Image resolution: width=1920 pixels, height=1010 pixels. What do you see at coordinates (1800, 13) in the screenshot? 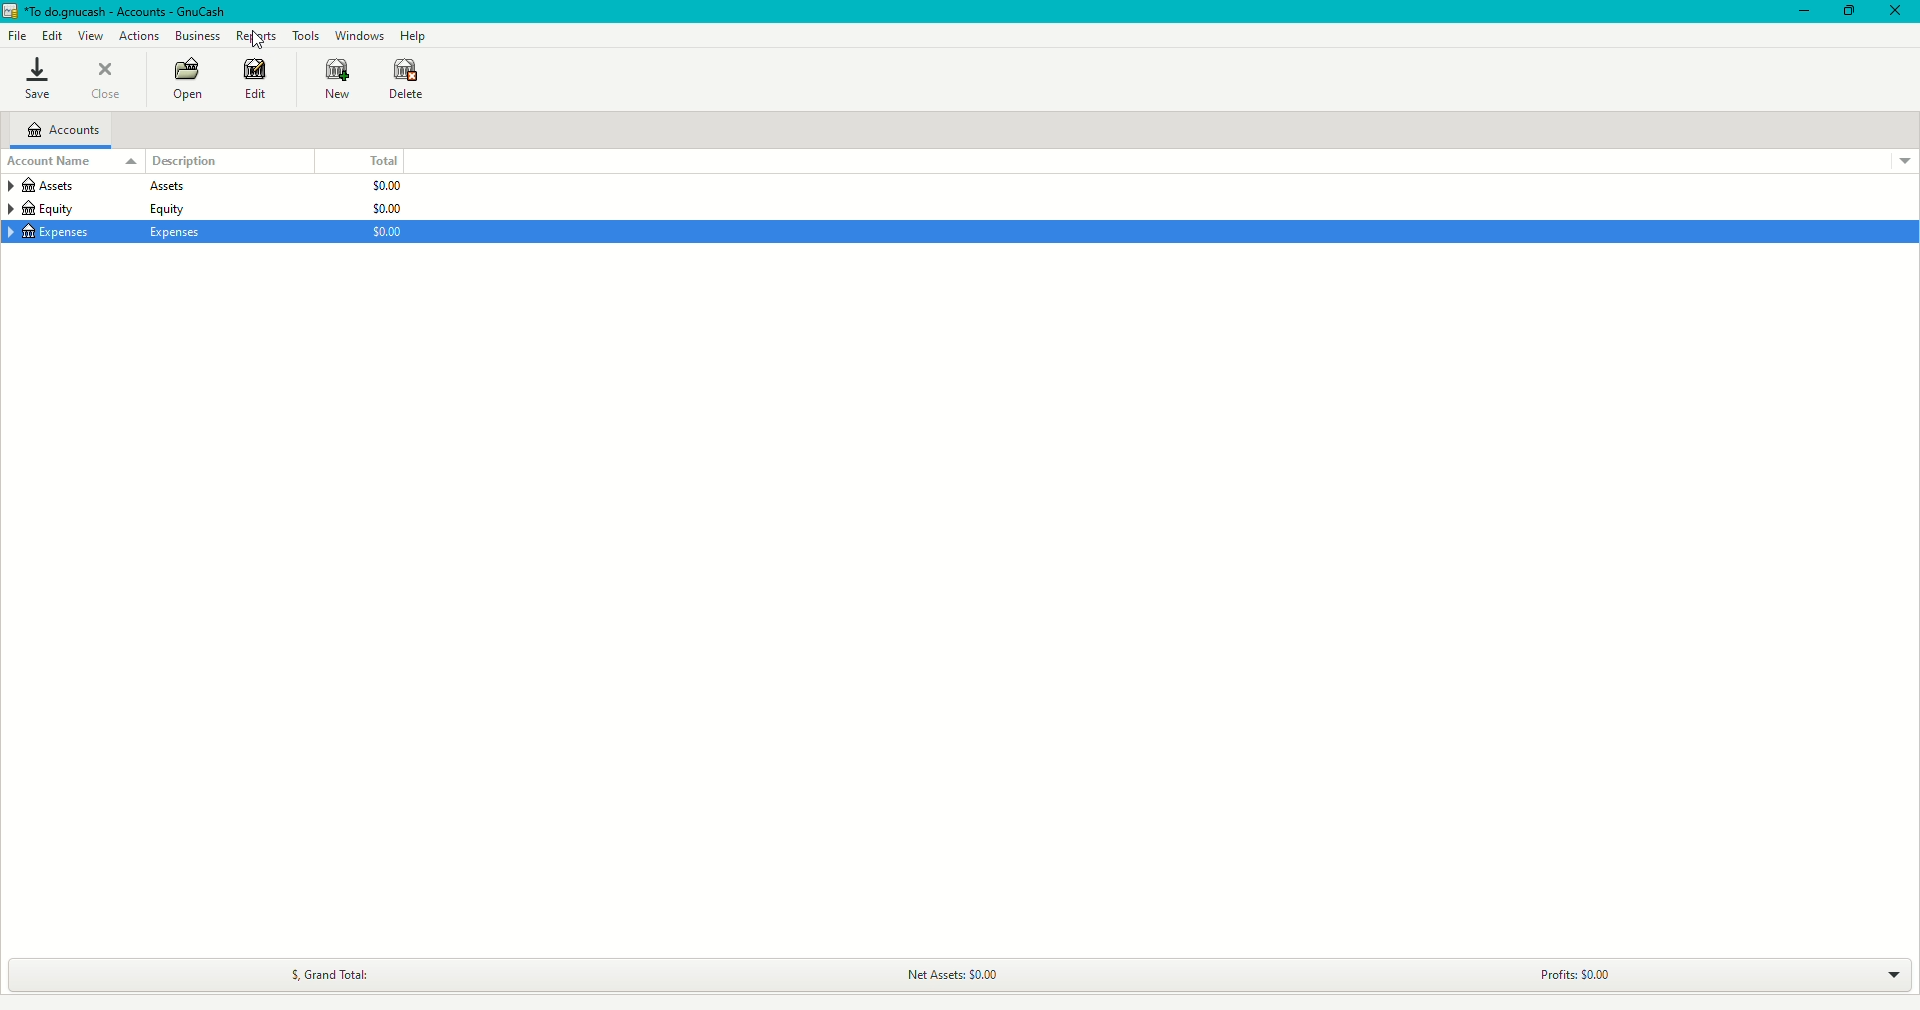
I see `Minimize` at bounding box center [1800, 13].